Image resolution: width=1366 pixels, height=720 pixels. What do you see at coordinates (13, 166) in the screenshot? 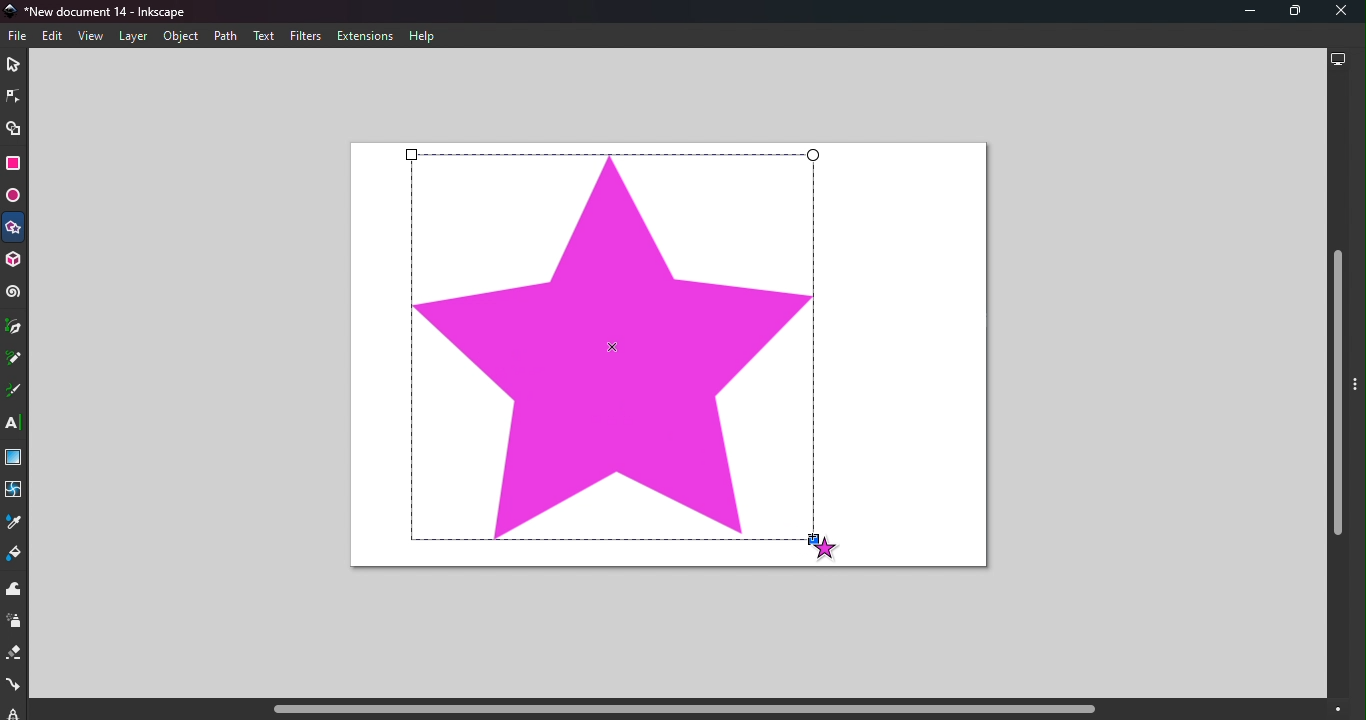
I see `Rectangle tool` at bounding box center [13, 166].